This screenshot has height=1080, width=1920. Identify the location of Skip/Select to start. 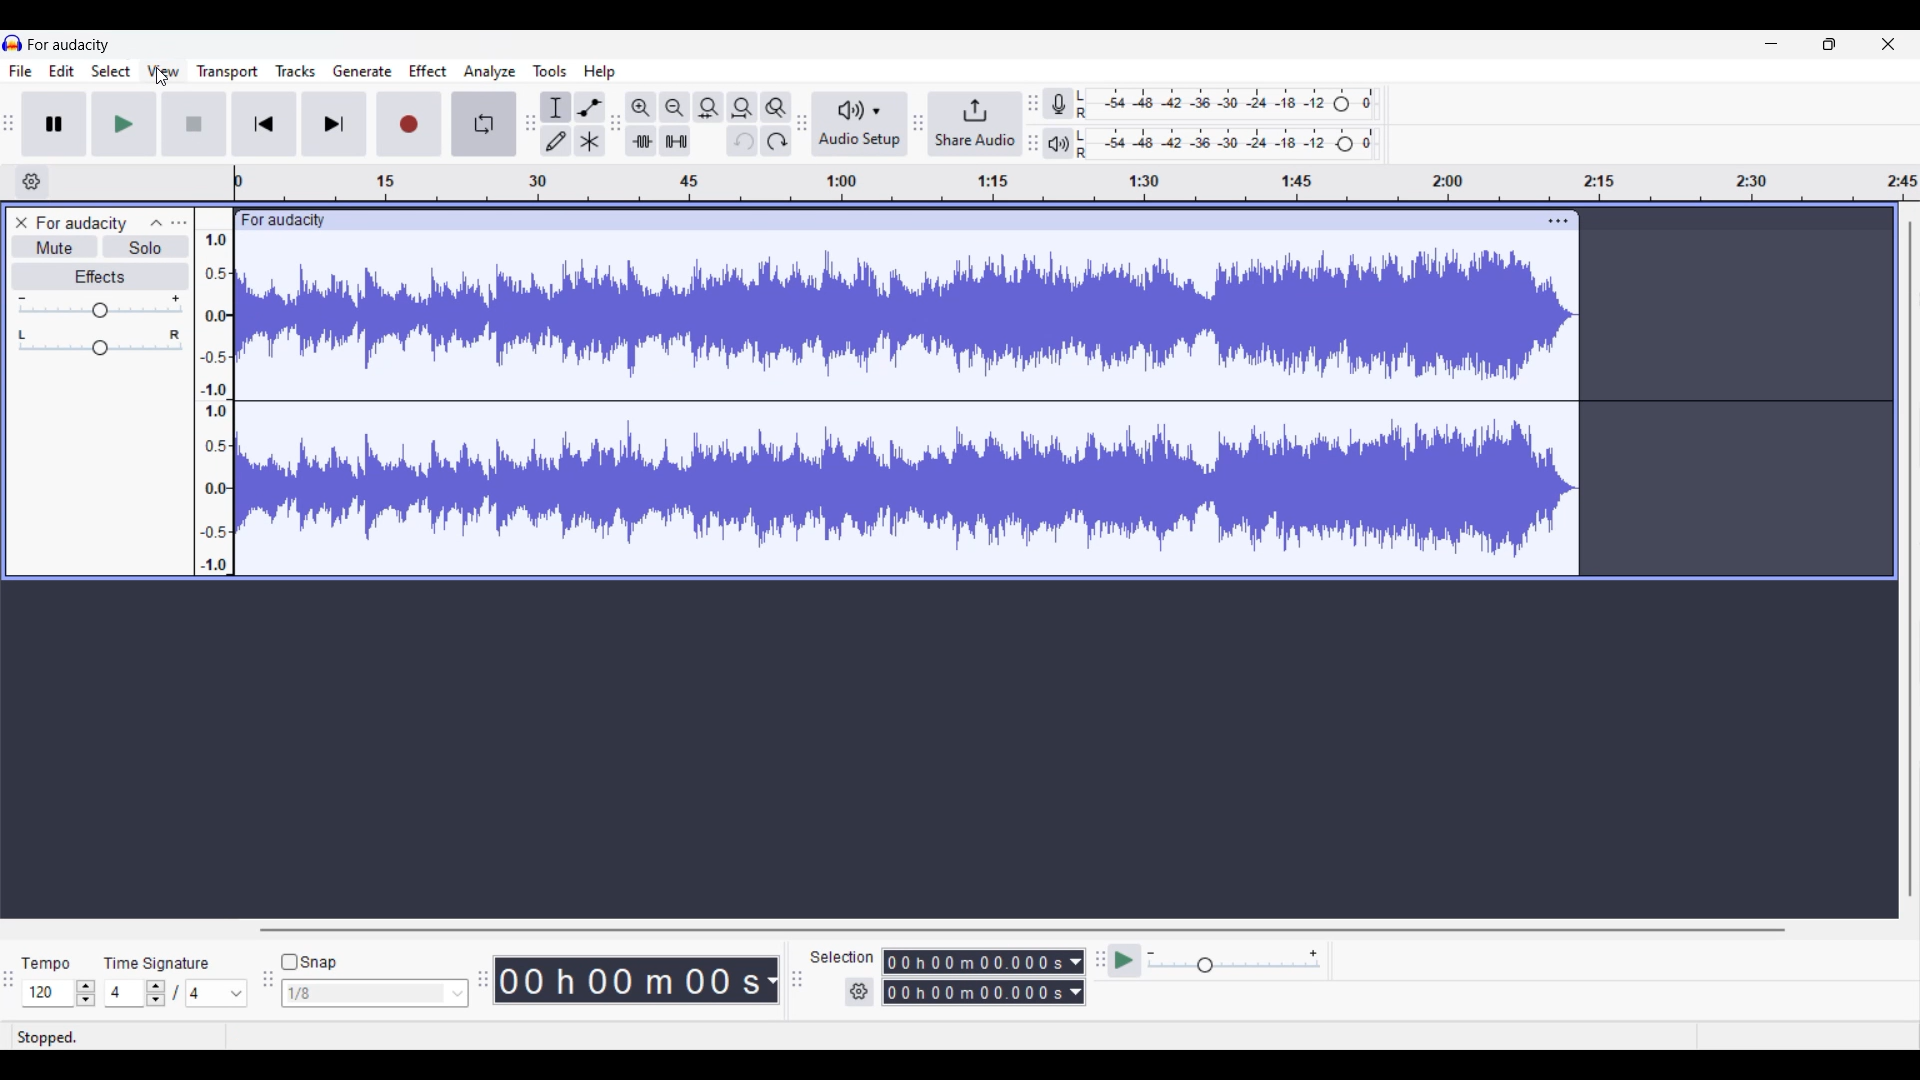
(265, 124).